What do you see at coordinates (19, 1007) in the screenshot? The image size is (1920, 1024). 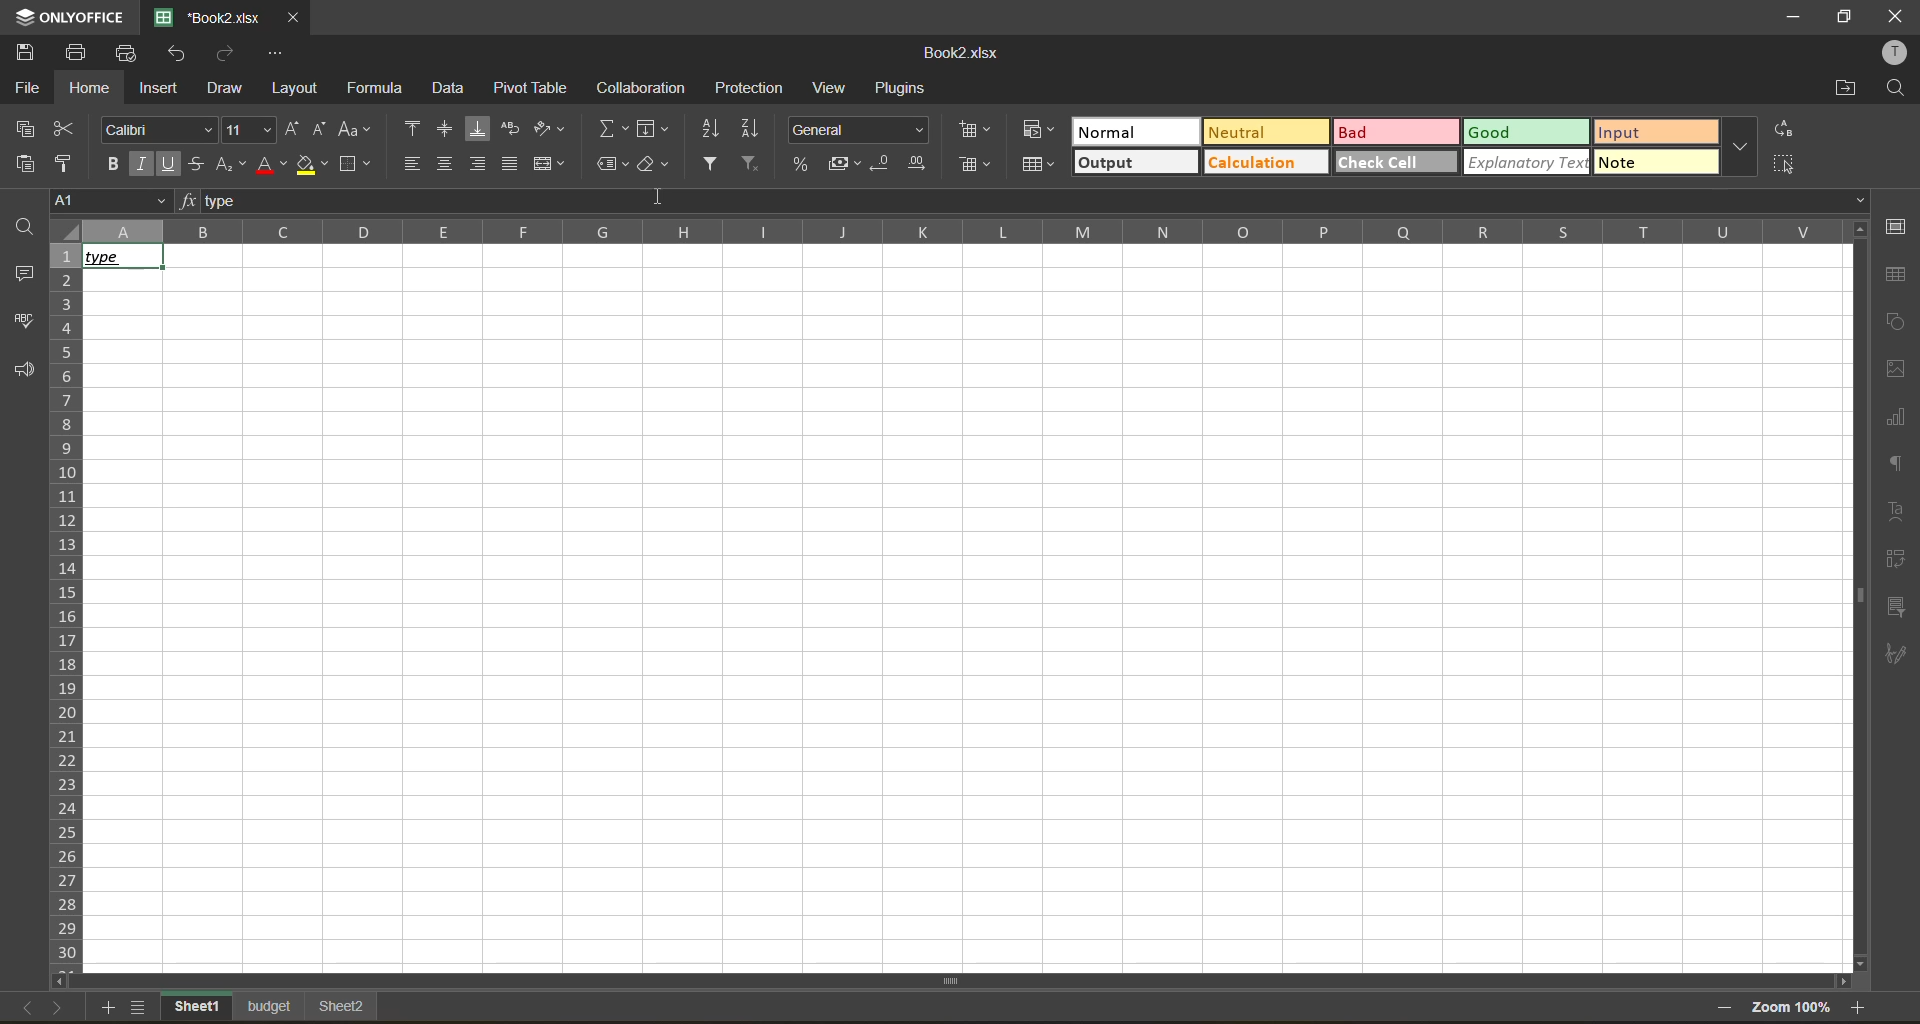 I see `previous` at bounding box center [19, 1007].